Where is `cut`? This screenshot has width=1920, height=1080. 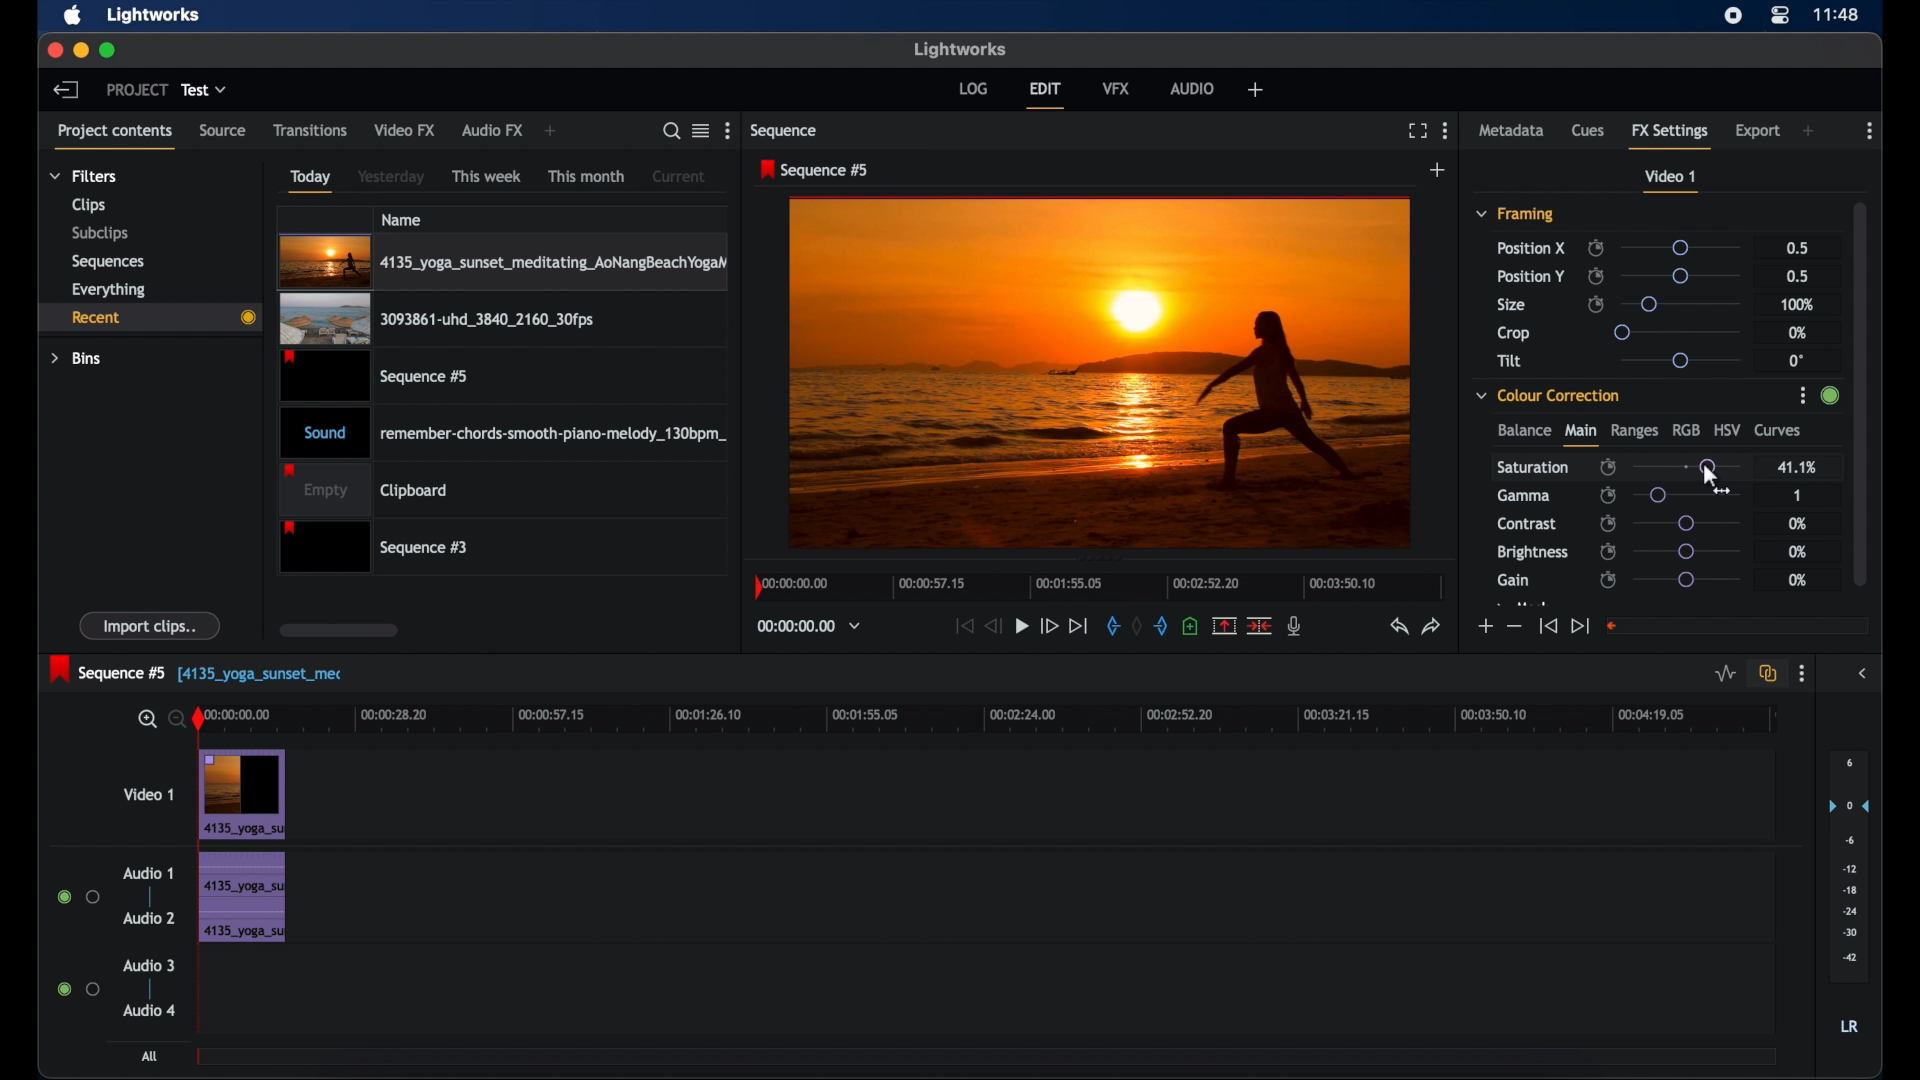 cut is located at coordinates (1260, 625).